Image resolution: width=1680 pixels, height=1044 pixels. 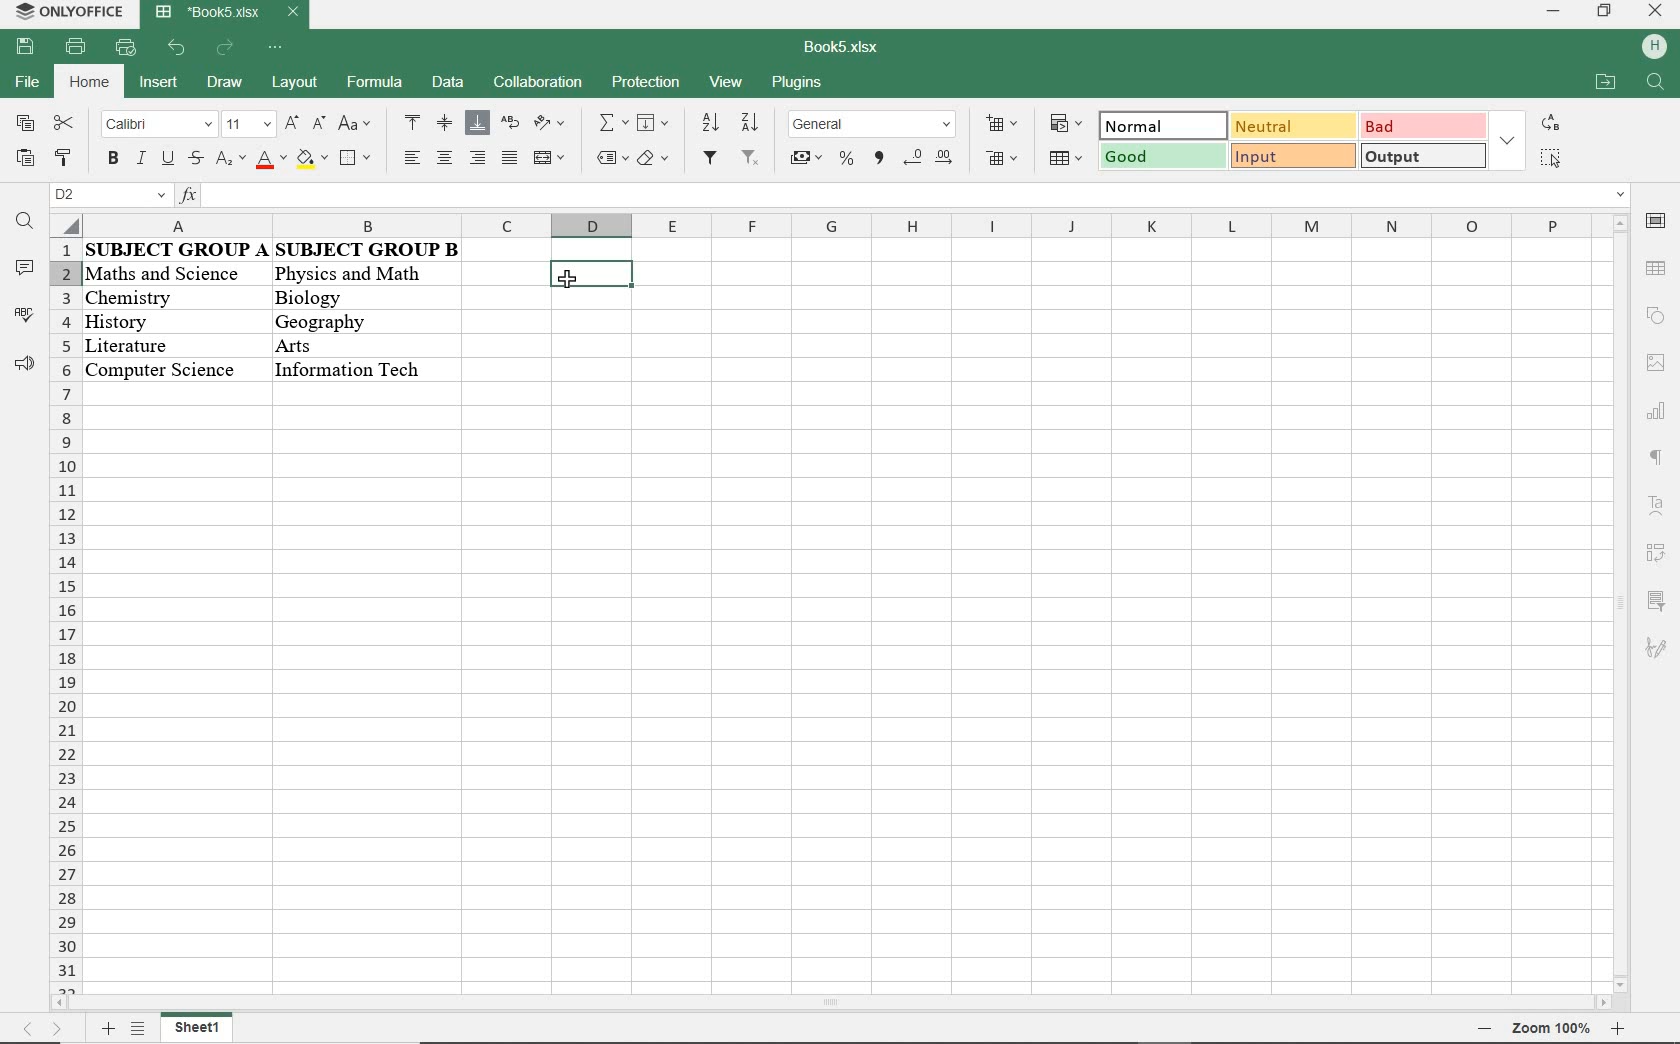 What do you see at coordinates (23, 1032) in the screenshot?
I see `previous` at bounding box center [23, 1032].